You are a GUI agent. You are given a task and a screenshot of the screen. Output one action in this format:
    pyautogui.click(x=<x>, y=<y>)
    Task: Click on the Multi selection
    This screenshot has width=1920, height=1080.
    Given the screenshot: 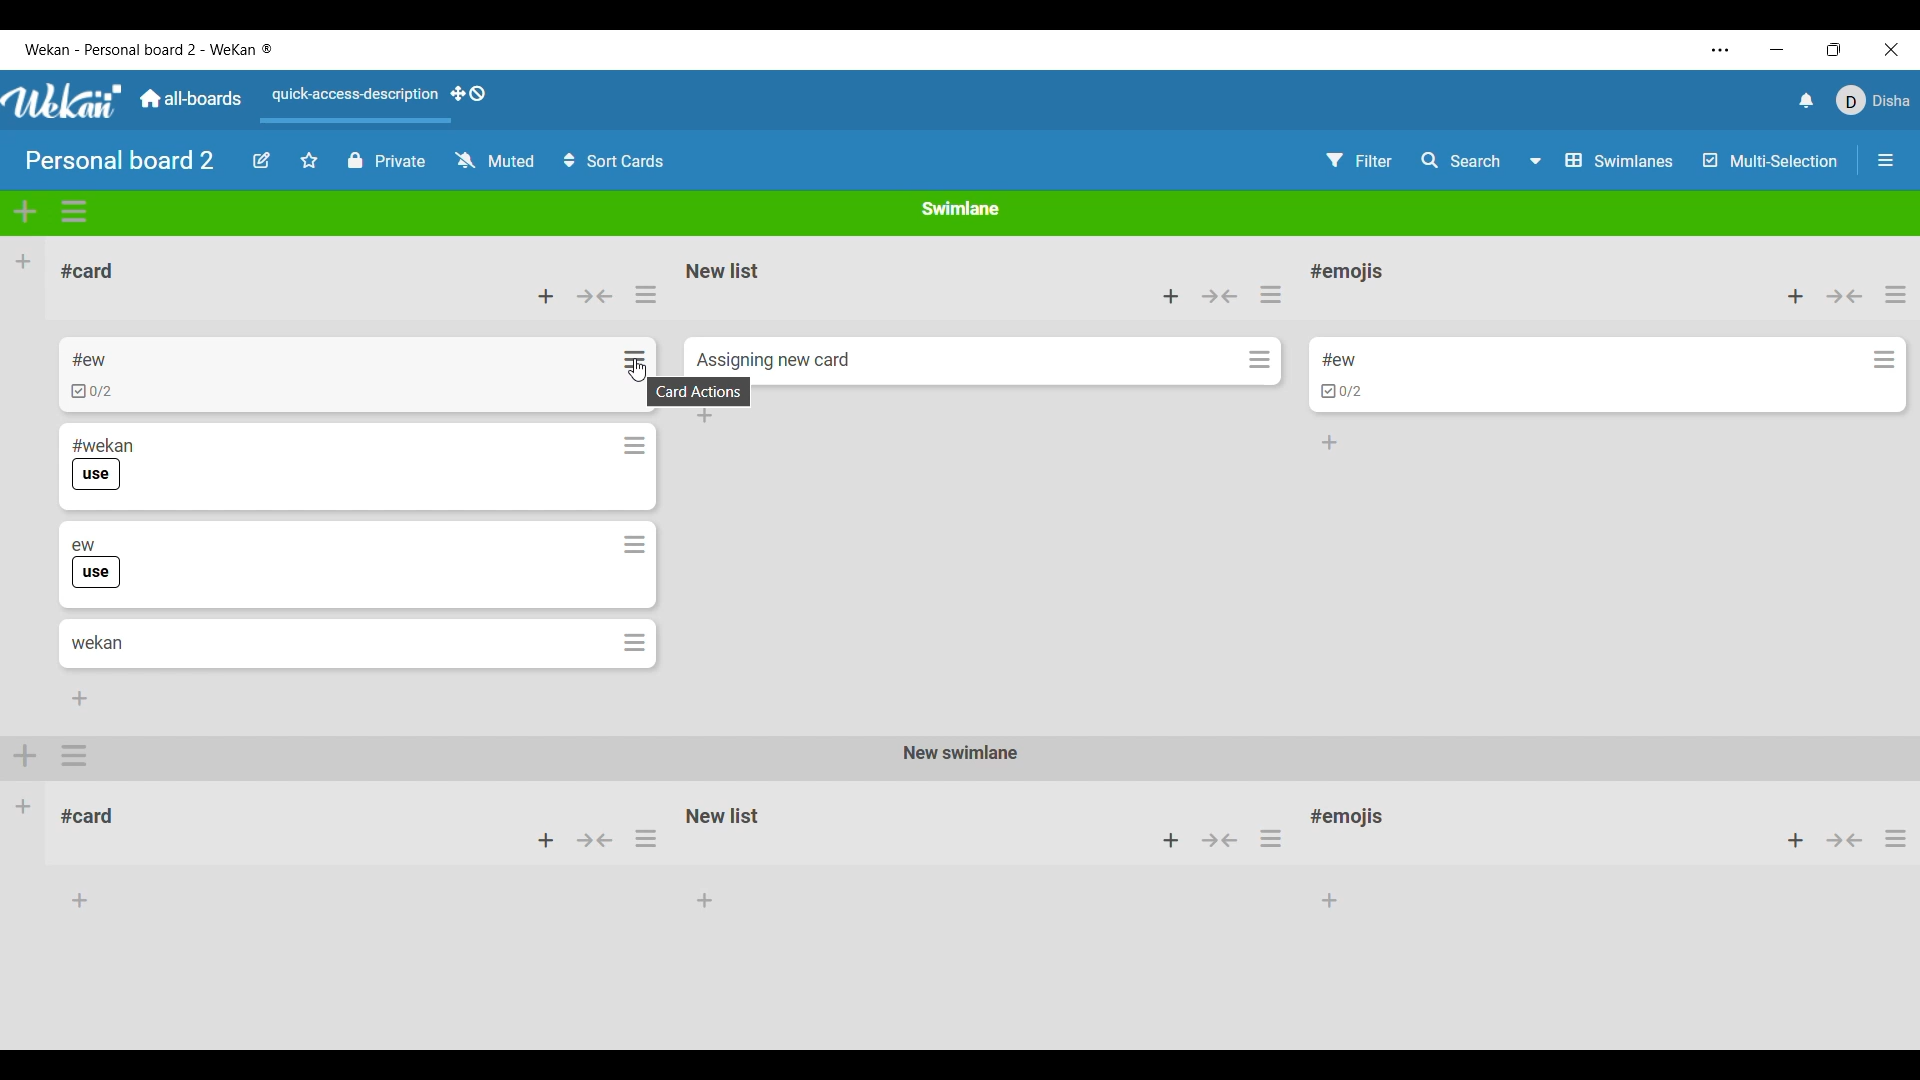 What is the action you would take?
    pyautogui.click(x=1771, y=161)
    